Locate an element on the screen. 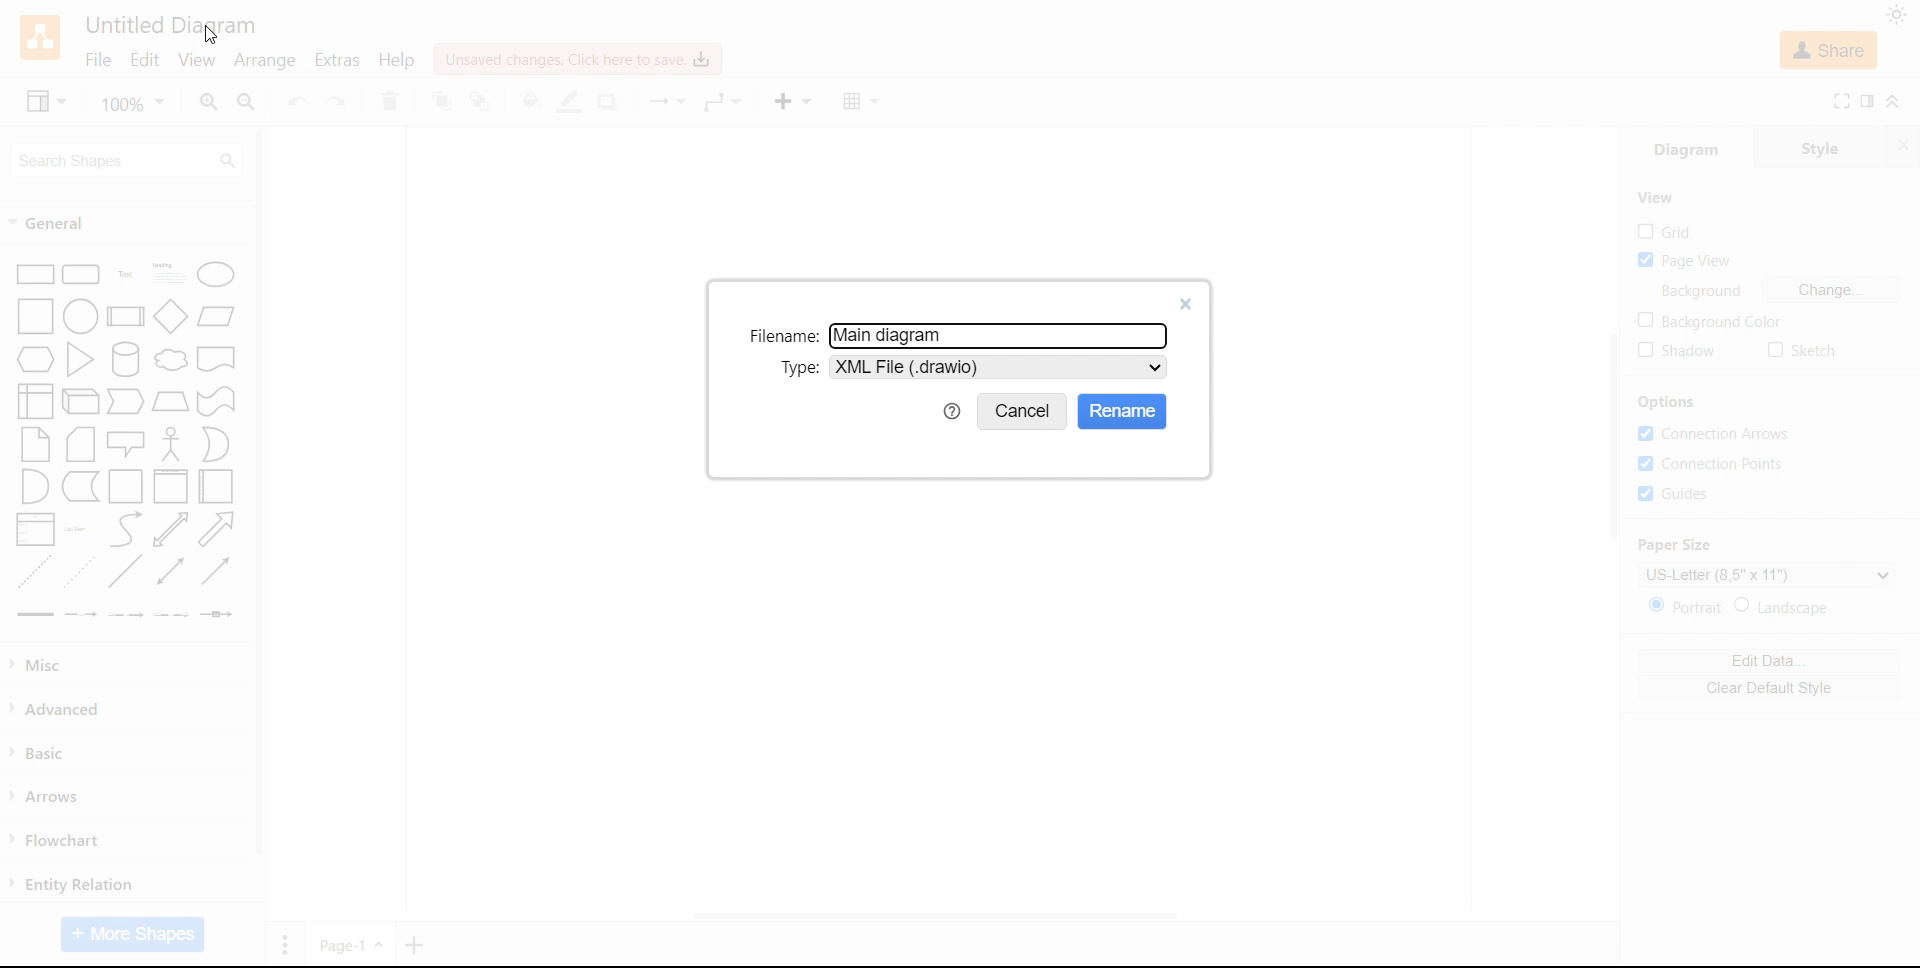 The height and width of the screenshot is (968, 1920). General  is located at coordinates (51, 223).